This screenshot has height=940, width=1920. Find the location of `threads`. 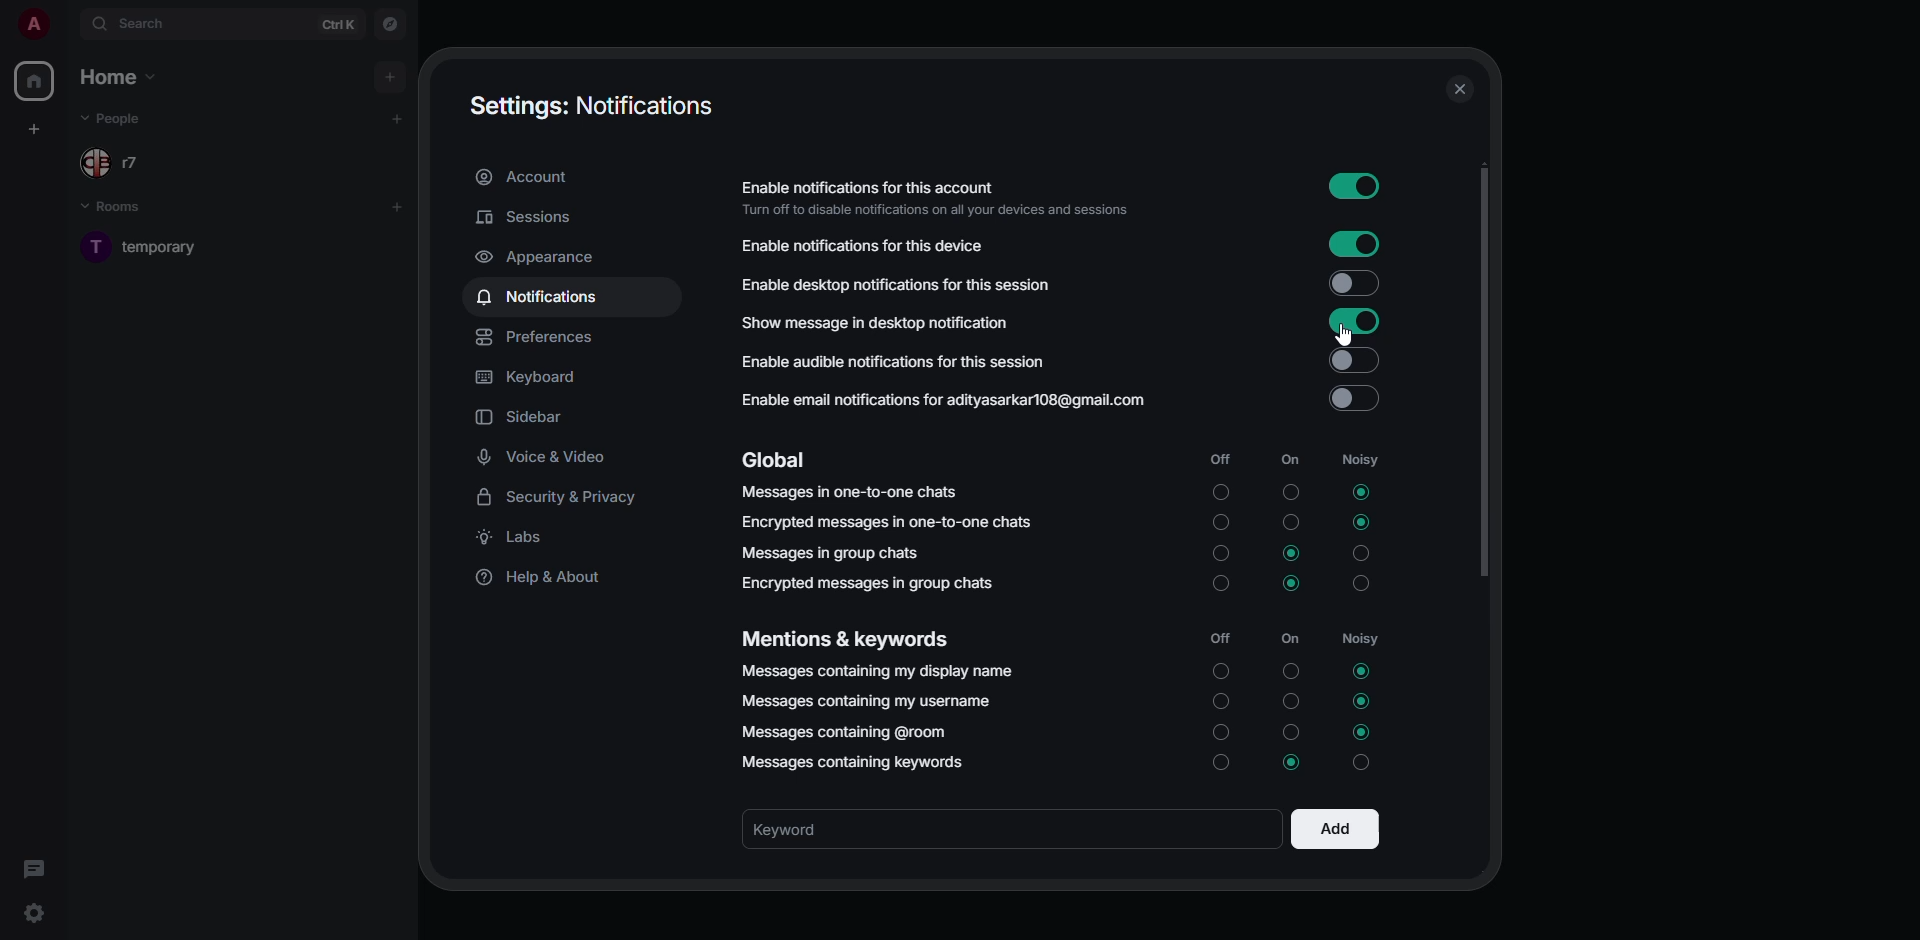

threads is located at coordinates (37, 869).